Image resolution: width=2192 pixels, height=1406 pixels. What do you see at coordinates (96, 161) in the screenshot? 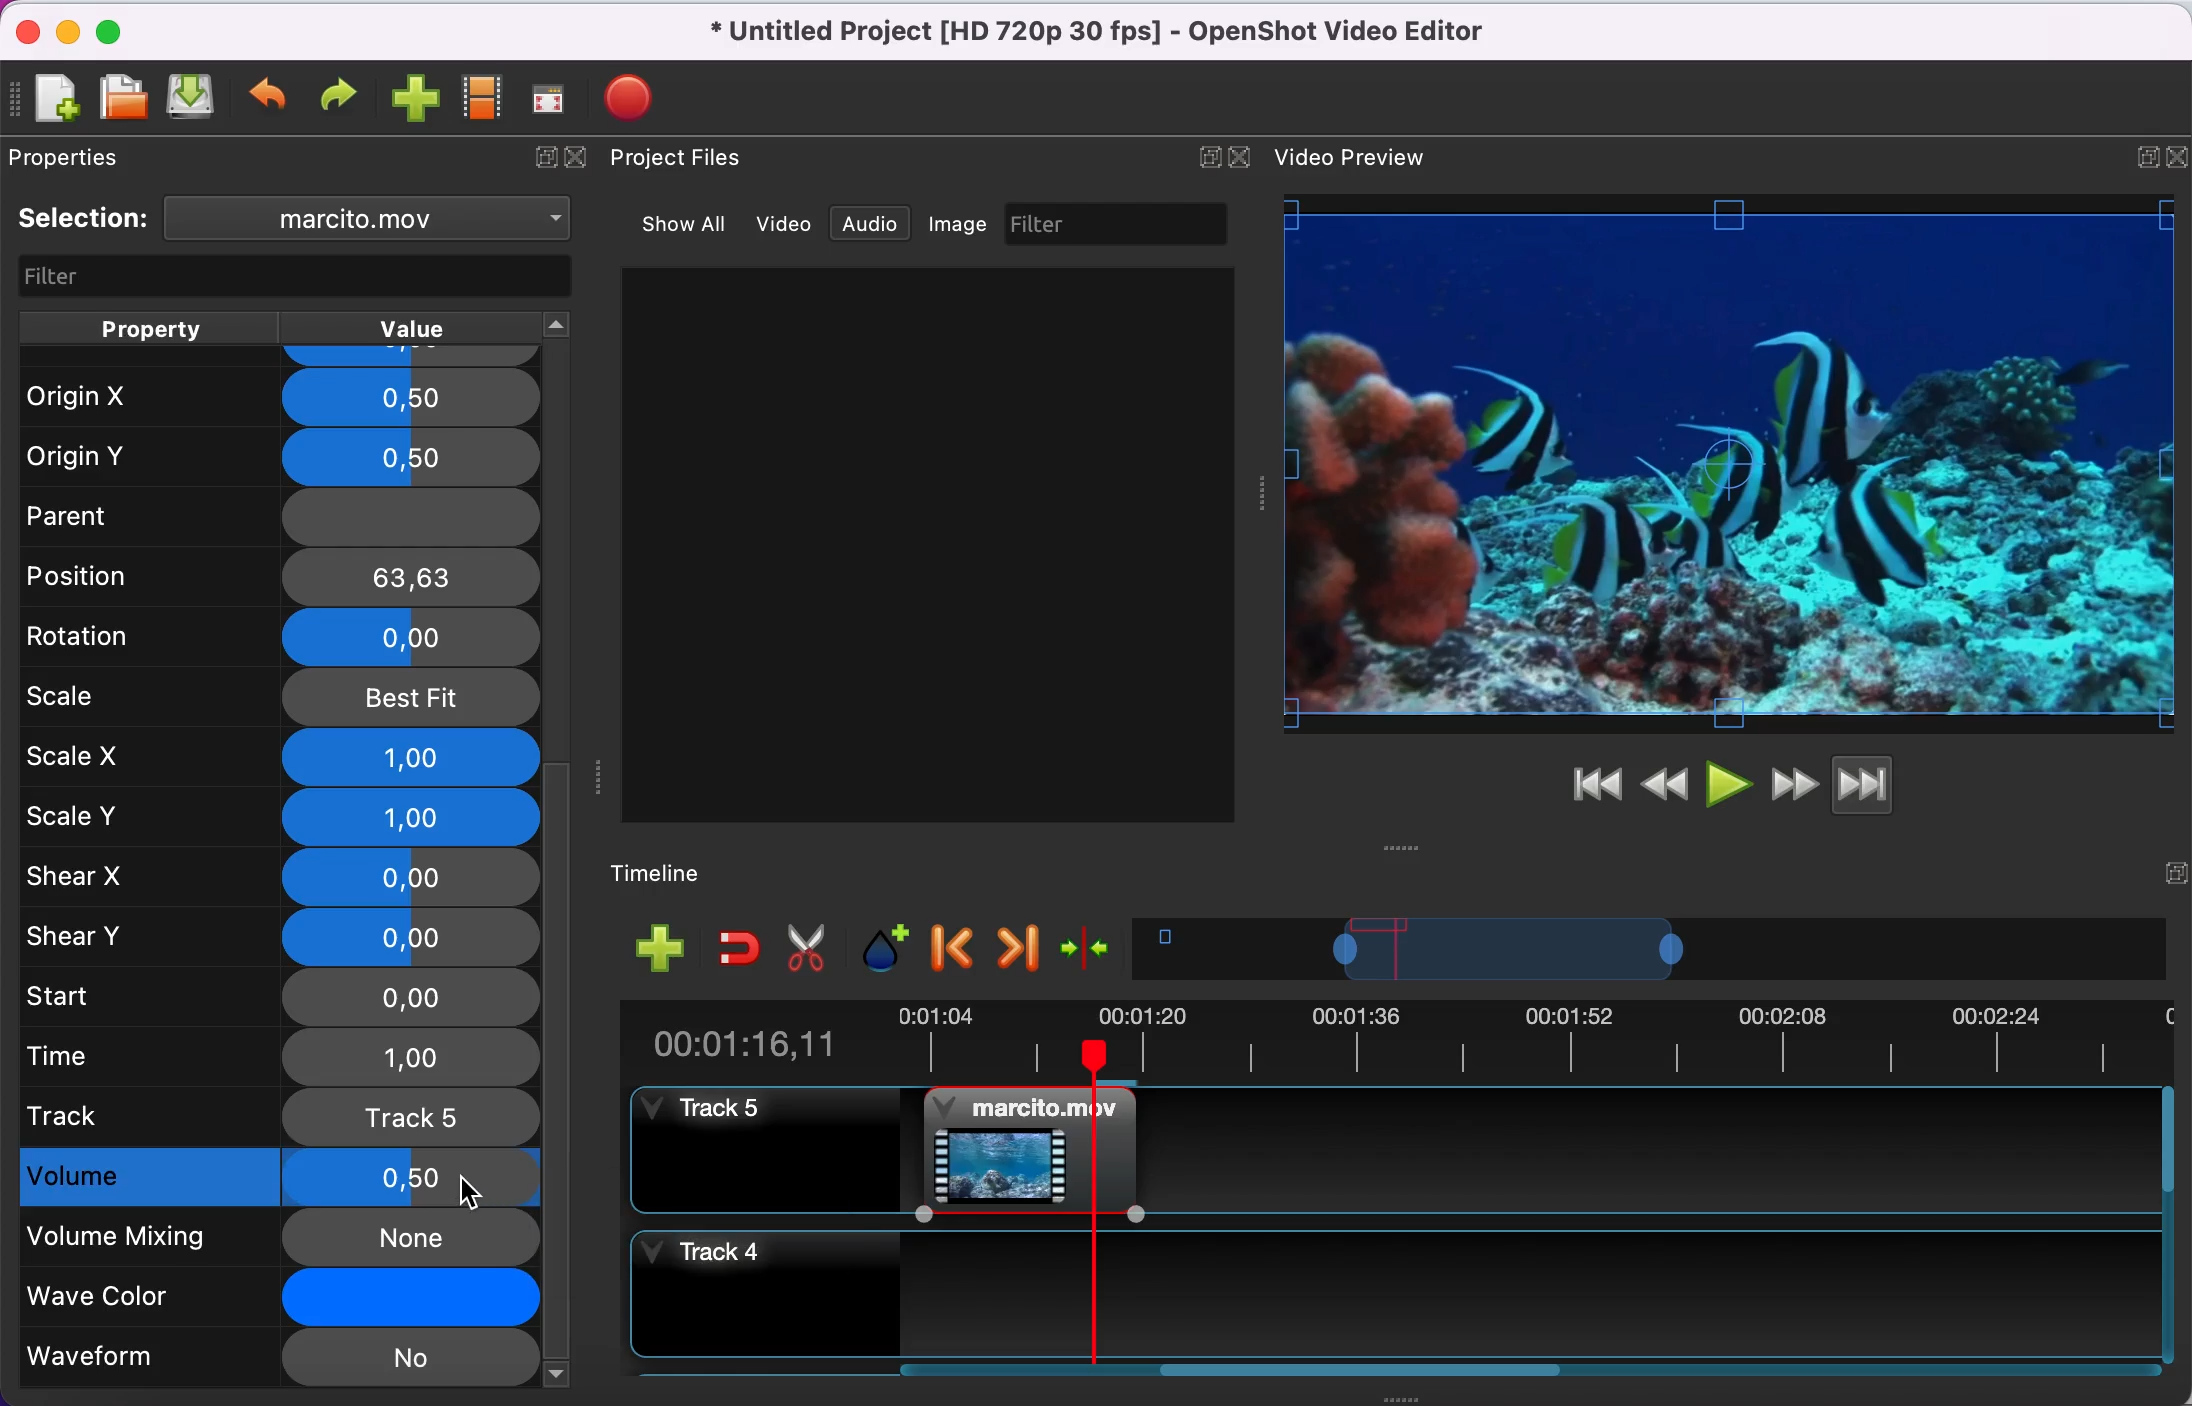
I see `properties` at bounding box center [96, 161].